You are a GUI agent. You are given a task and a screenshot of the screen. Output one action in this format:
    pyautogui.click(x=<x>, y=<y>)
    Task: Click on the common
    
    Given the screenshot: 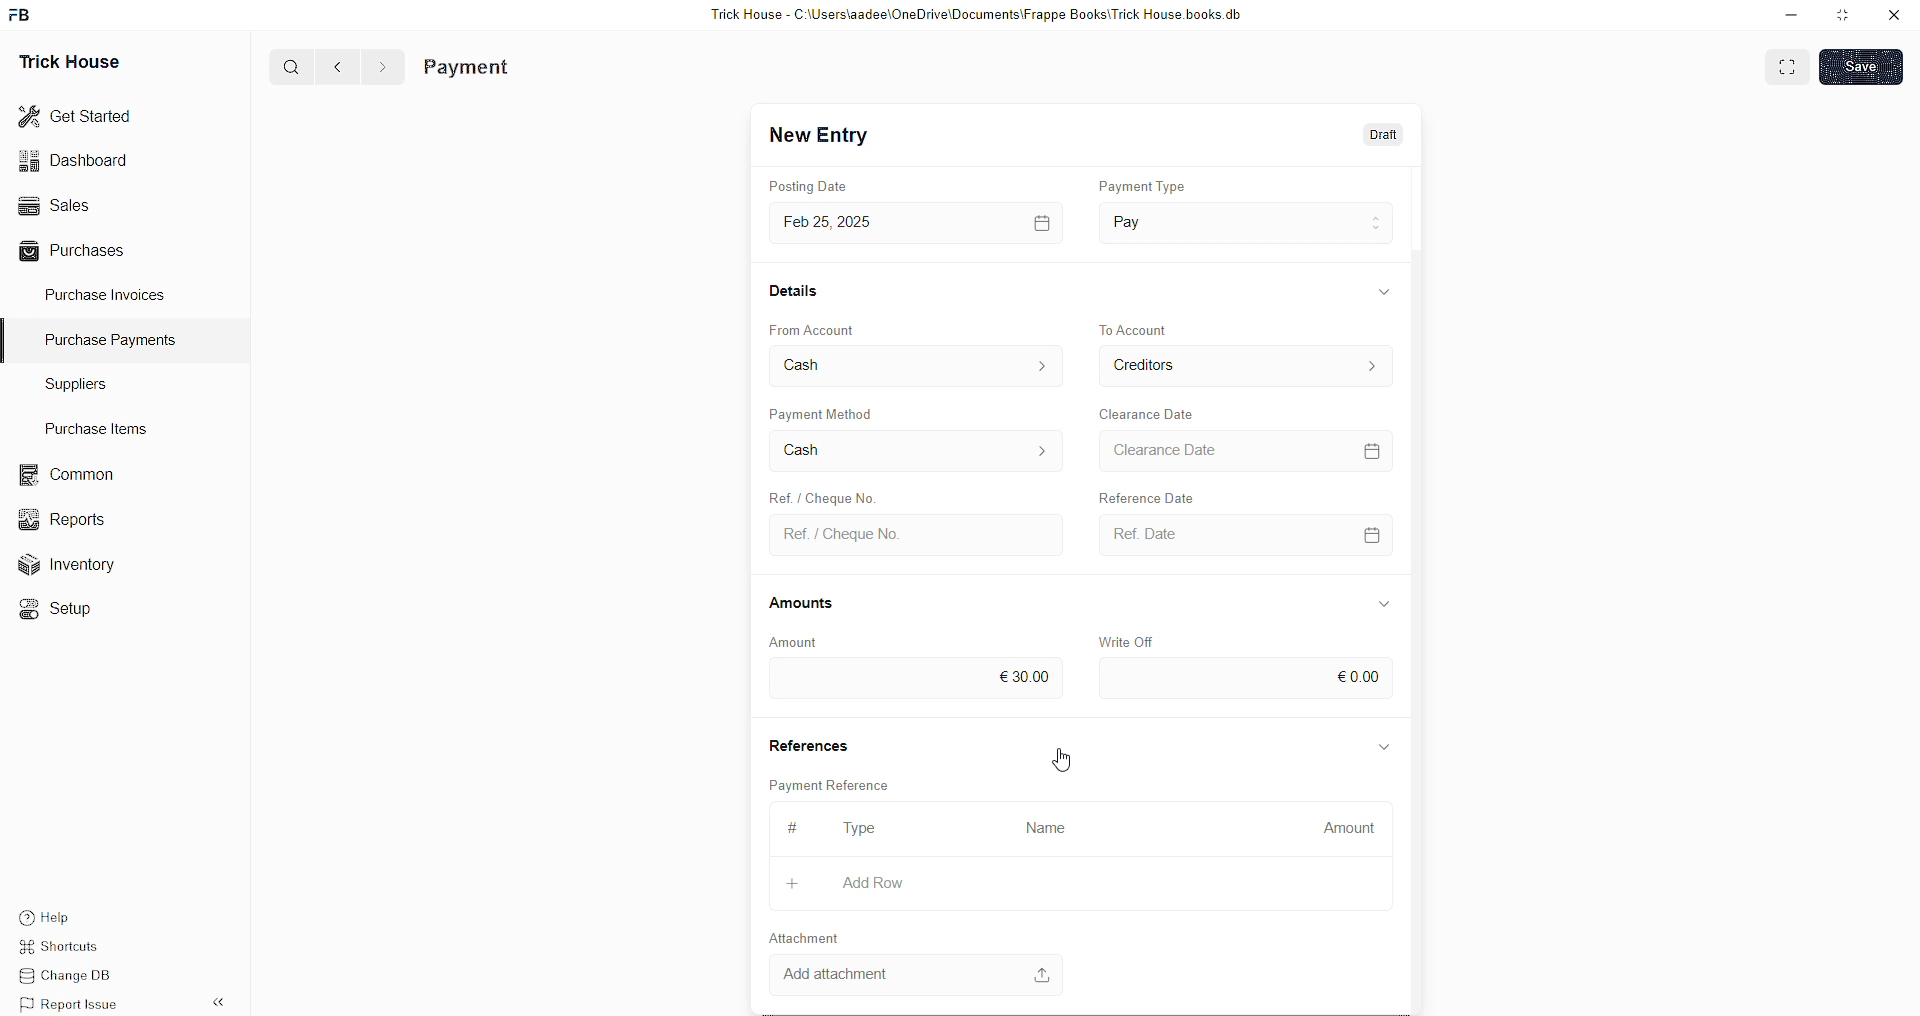 What is the action you would take?
    pyautogui.click(x=70, y=475)
    